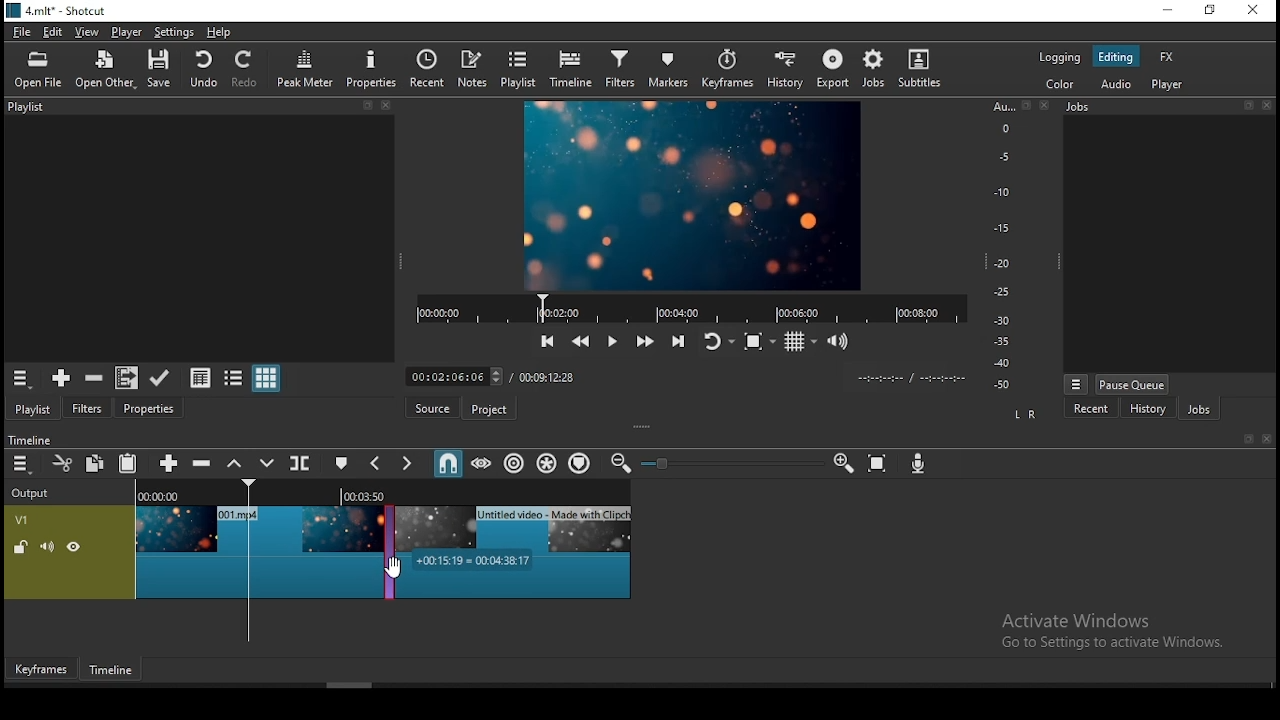 Image resolution: width=1280 pixels, height=720 pixels. I want to click on show volume control, so click(837, 343).